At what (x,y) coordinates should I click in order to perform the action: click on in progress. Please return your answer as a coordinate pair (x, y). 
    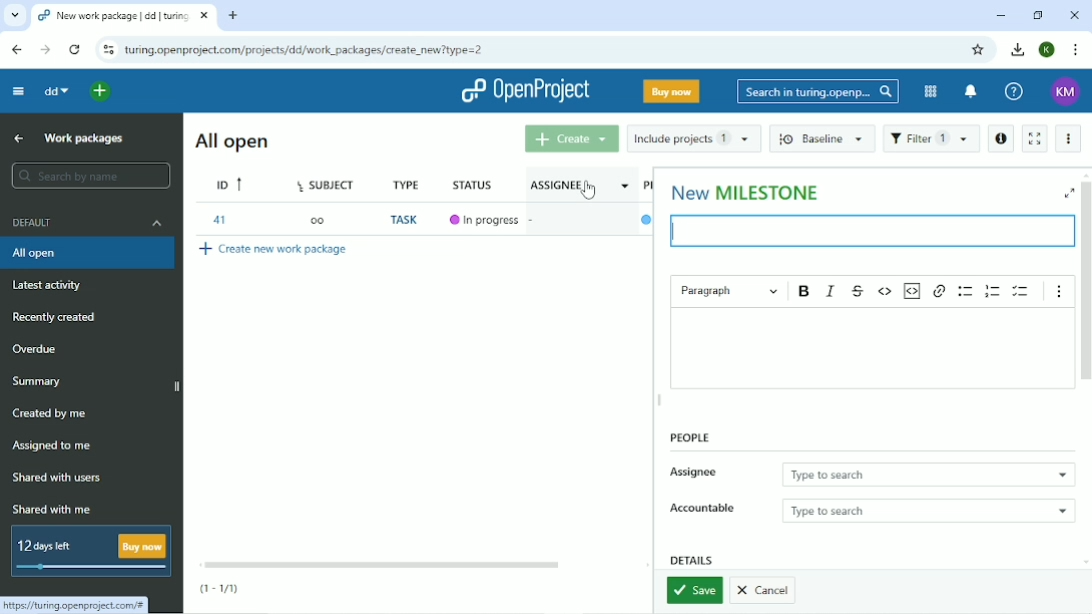
    Looking at the image, I should click on (495, 220).